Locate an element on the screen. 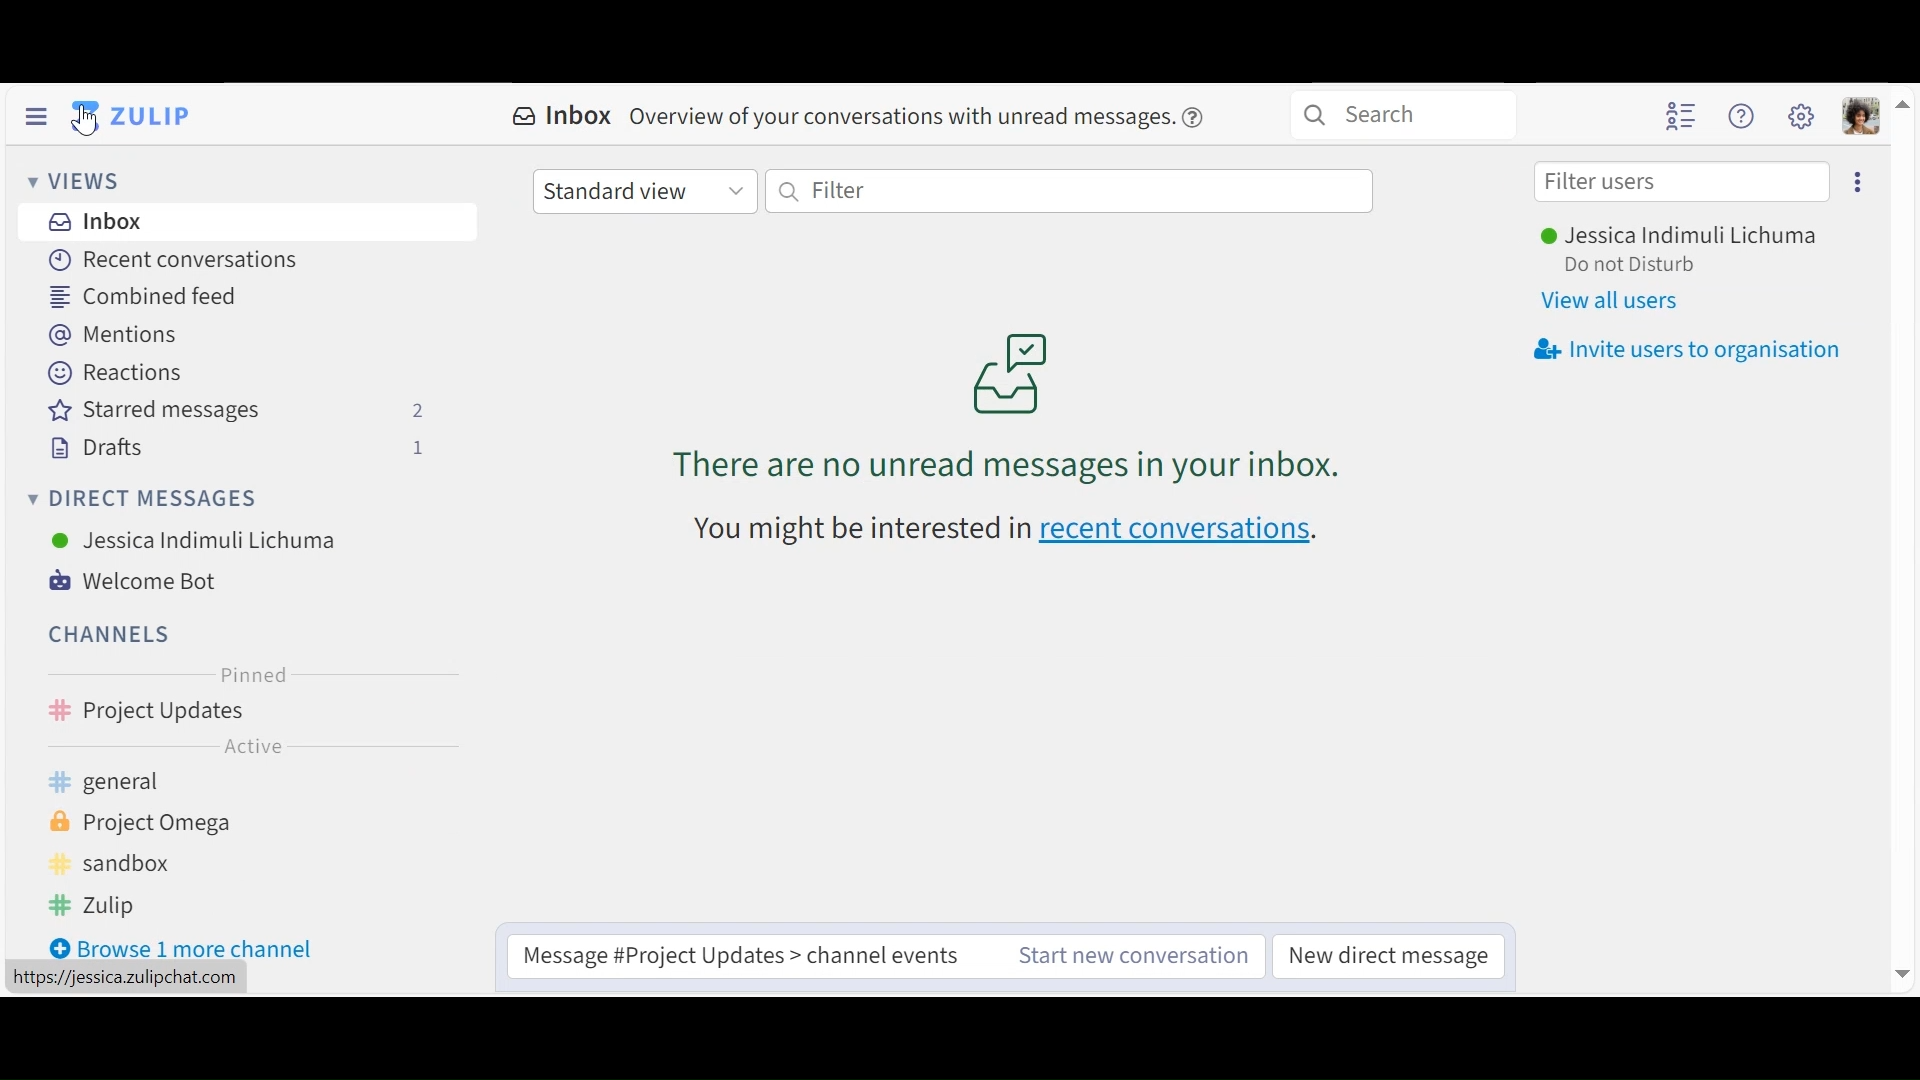  Welcome Bot is located at coordinates (137, 581).